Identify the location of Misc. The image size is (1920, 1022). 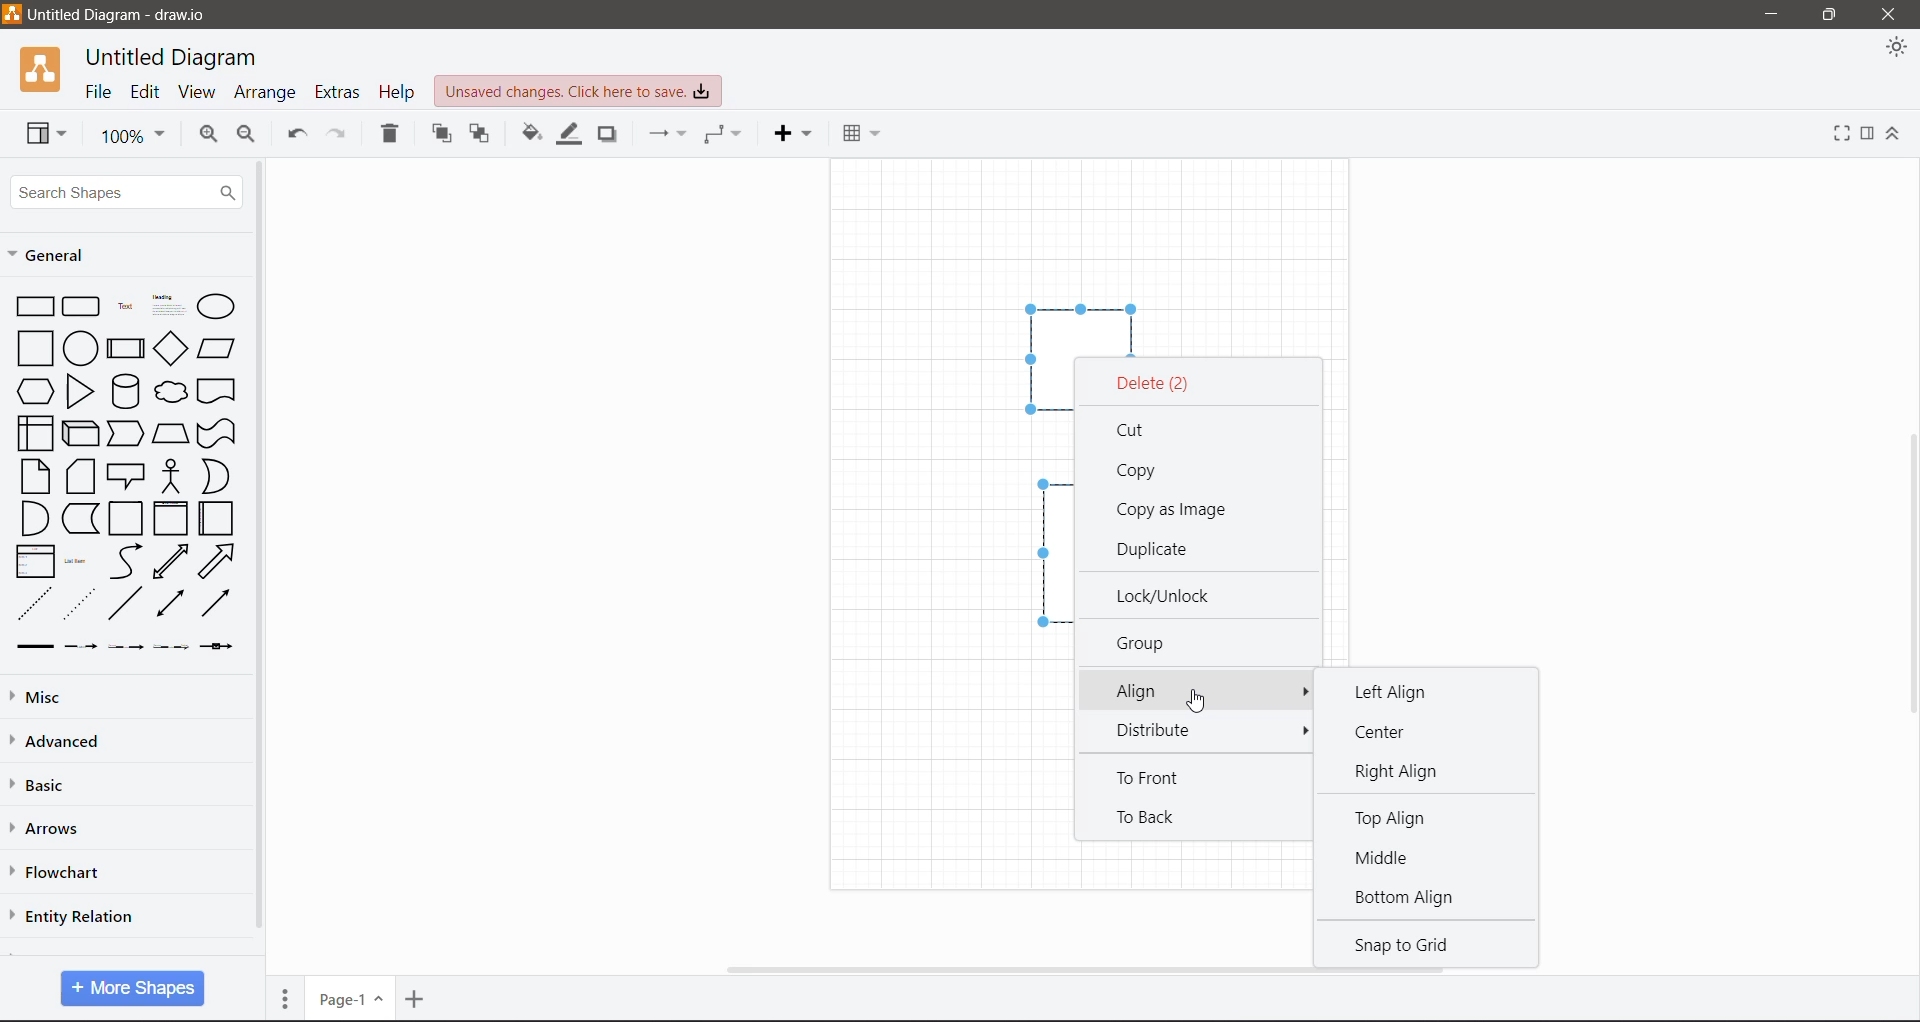
(43, 699).